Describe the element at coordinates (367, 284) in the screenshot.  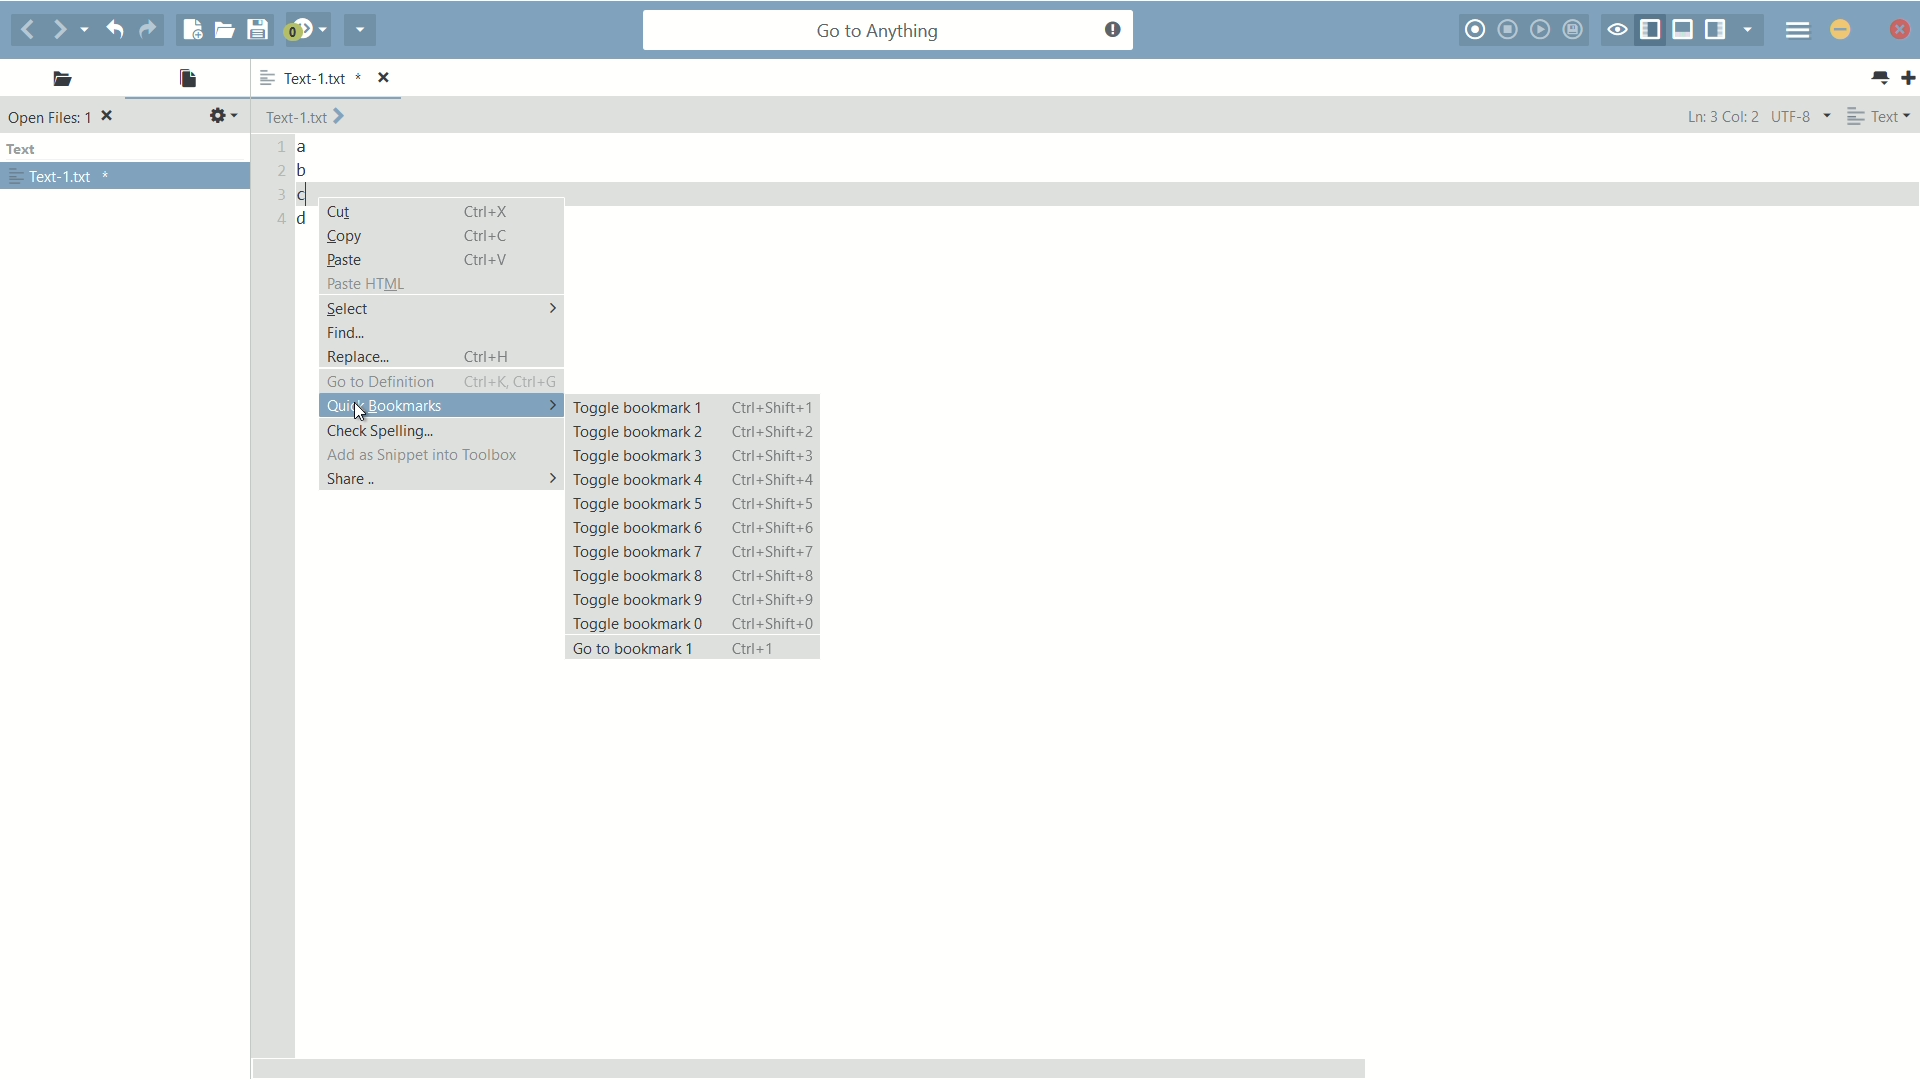
I see `paste html` at that location.